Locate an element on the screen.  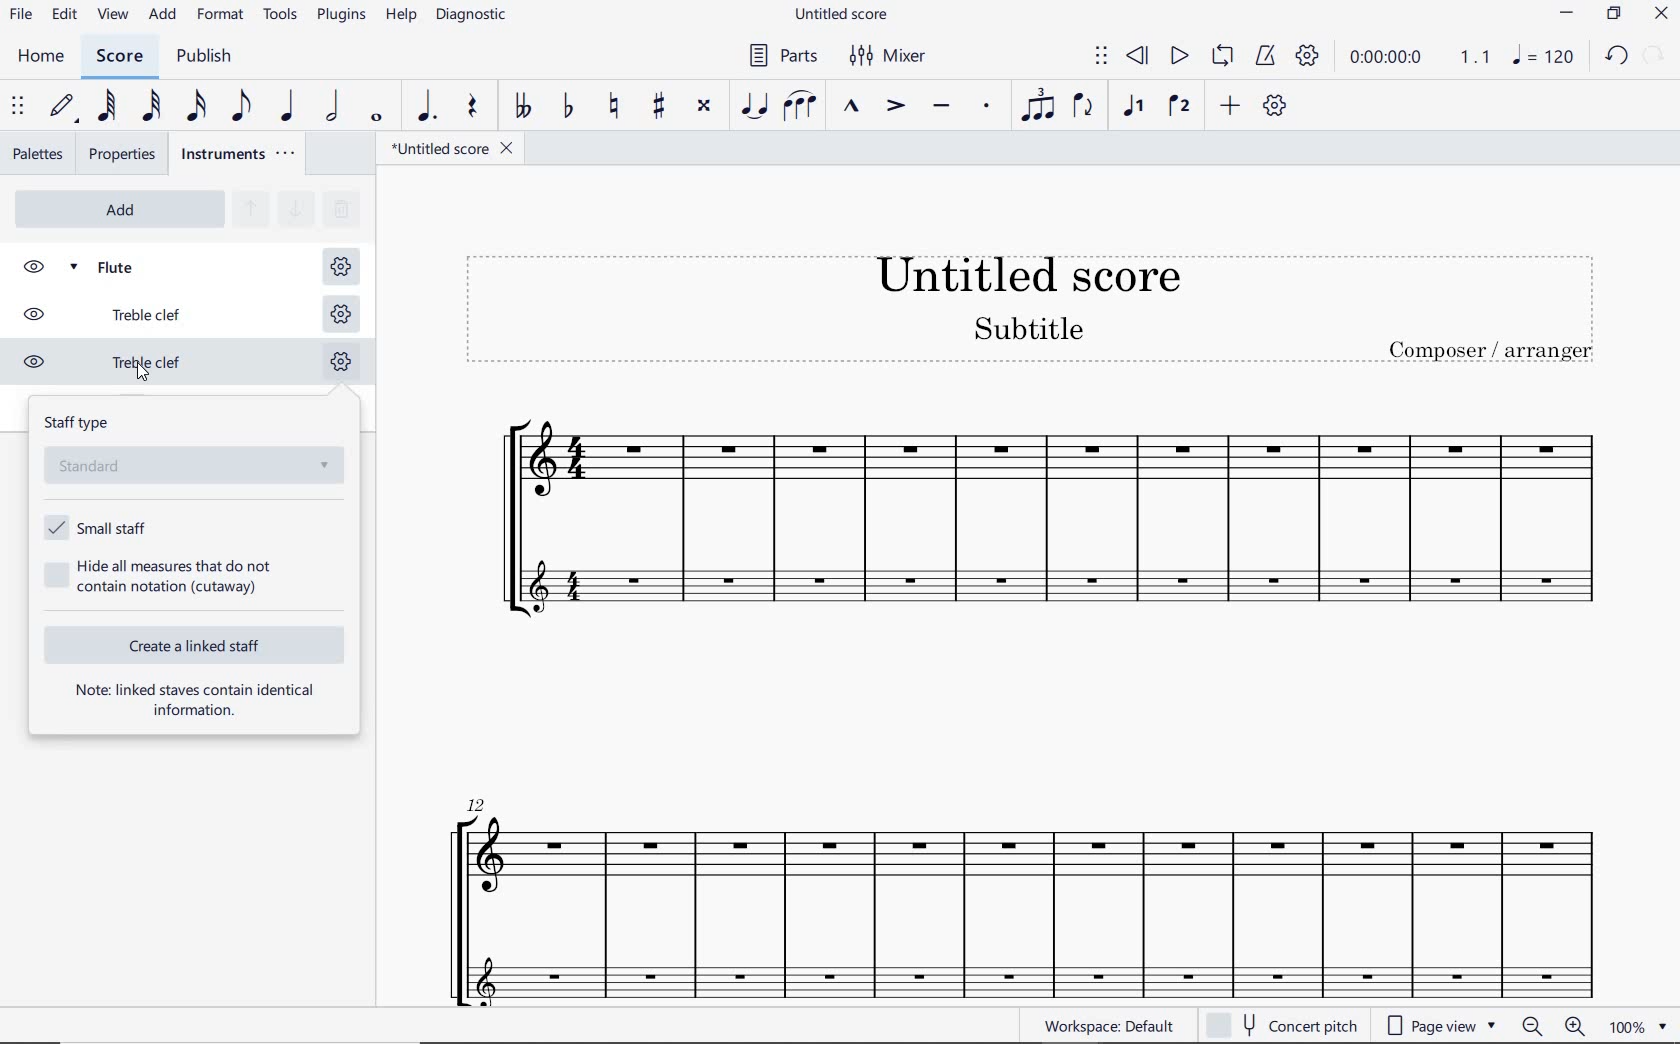
ADD is located at coordinates (162, 17).